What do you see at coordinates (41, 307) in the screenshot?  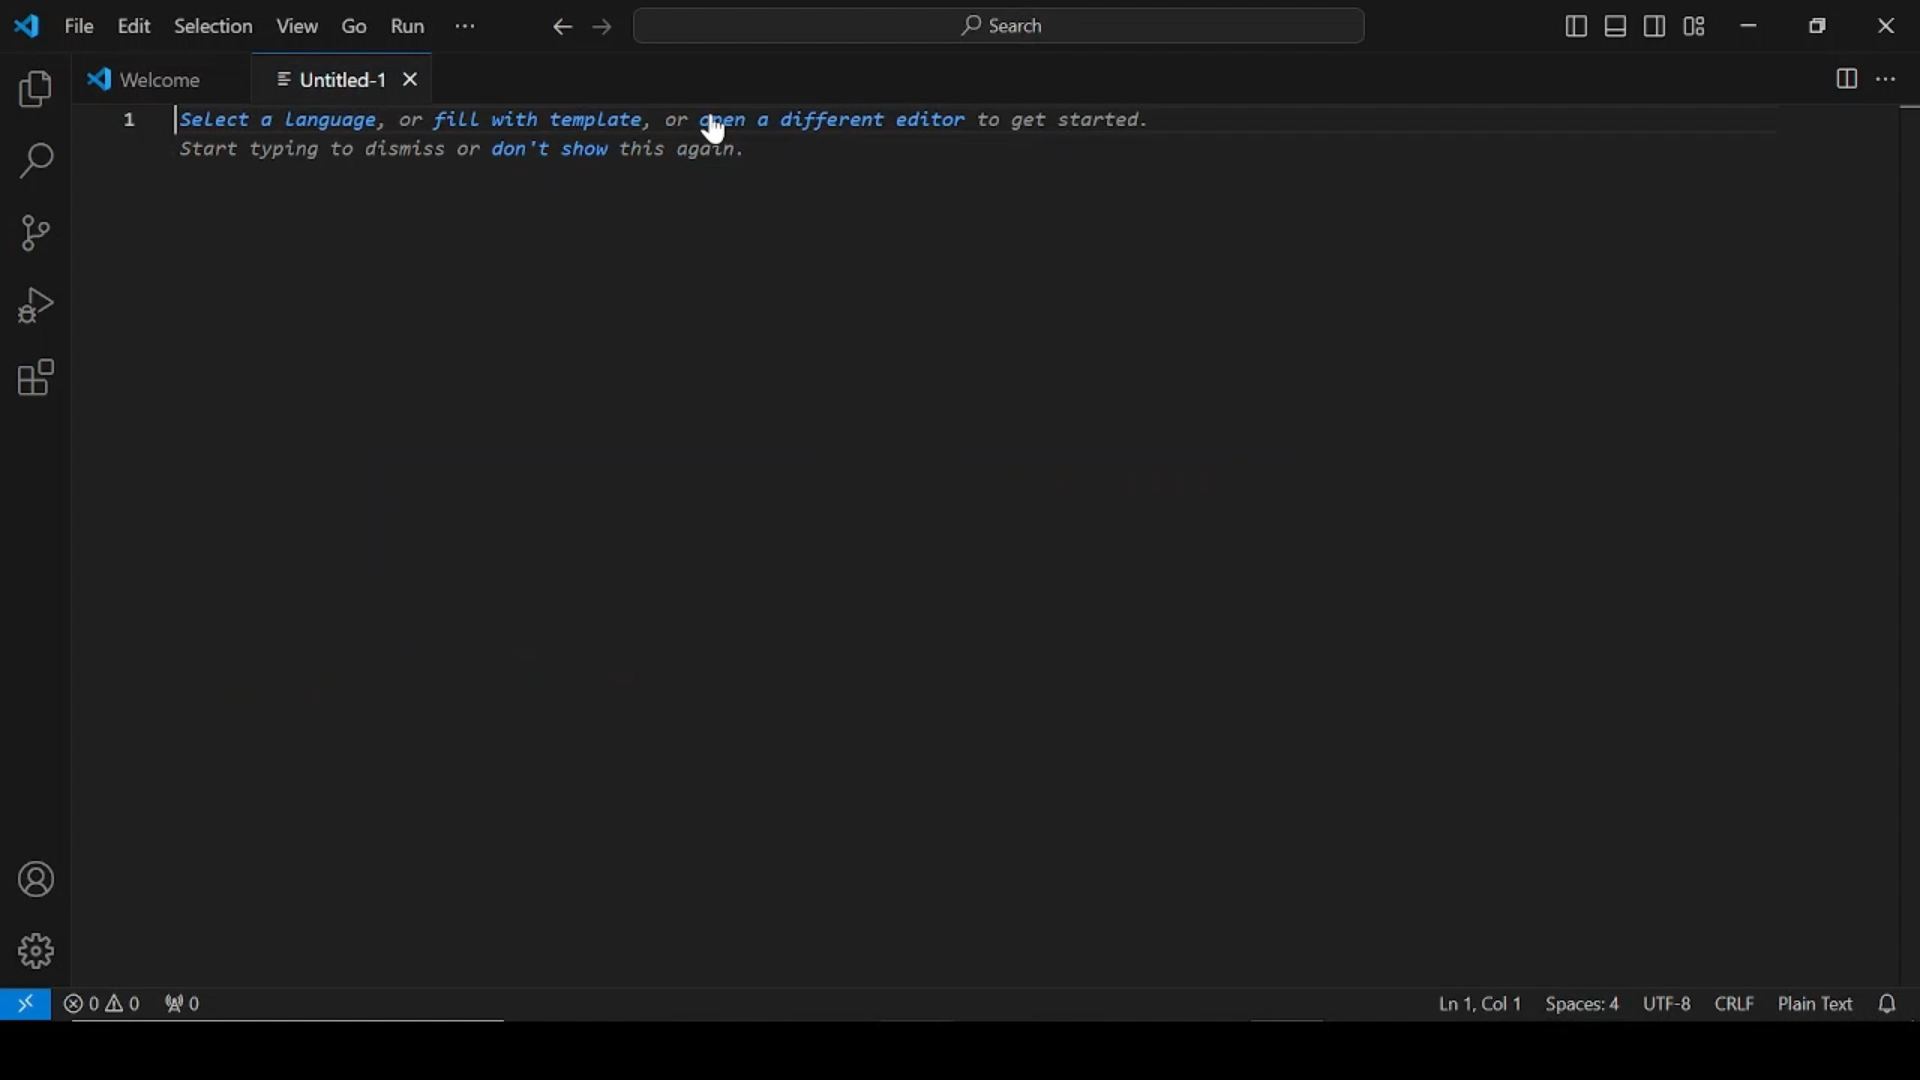 I see `run and debug` at bounding box center [41, 307].